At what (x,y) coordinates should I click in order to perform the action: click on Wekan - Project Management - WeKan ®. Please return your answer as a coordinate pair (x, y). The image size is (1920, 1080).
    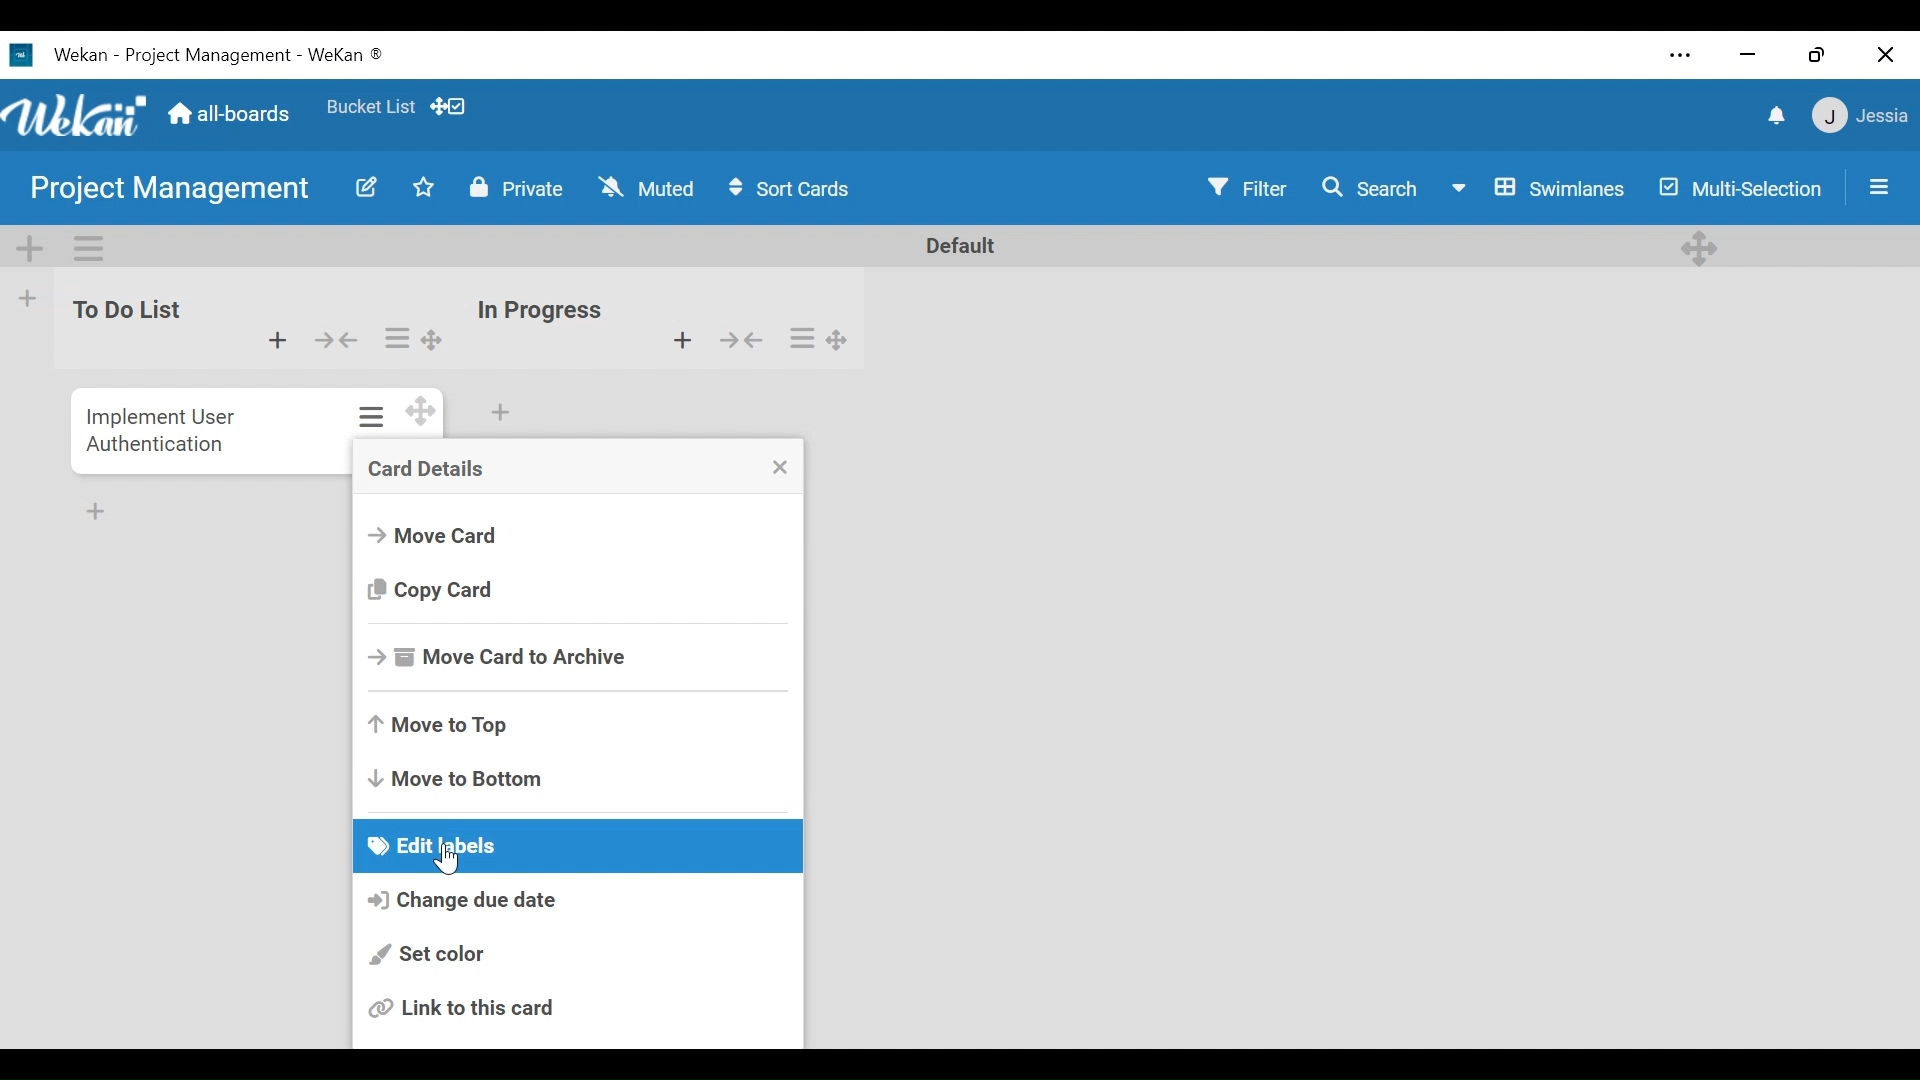
    Looking at the image, I should click on (223, 56).